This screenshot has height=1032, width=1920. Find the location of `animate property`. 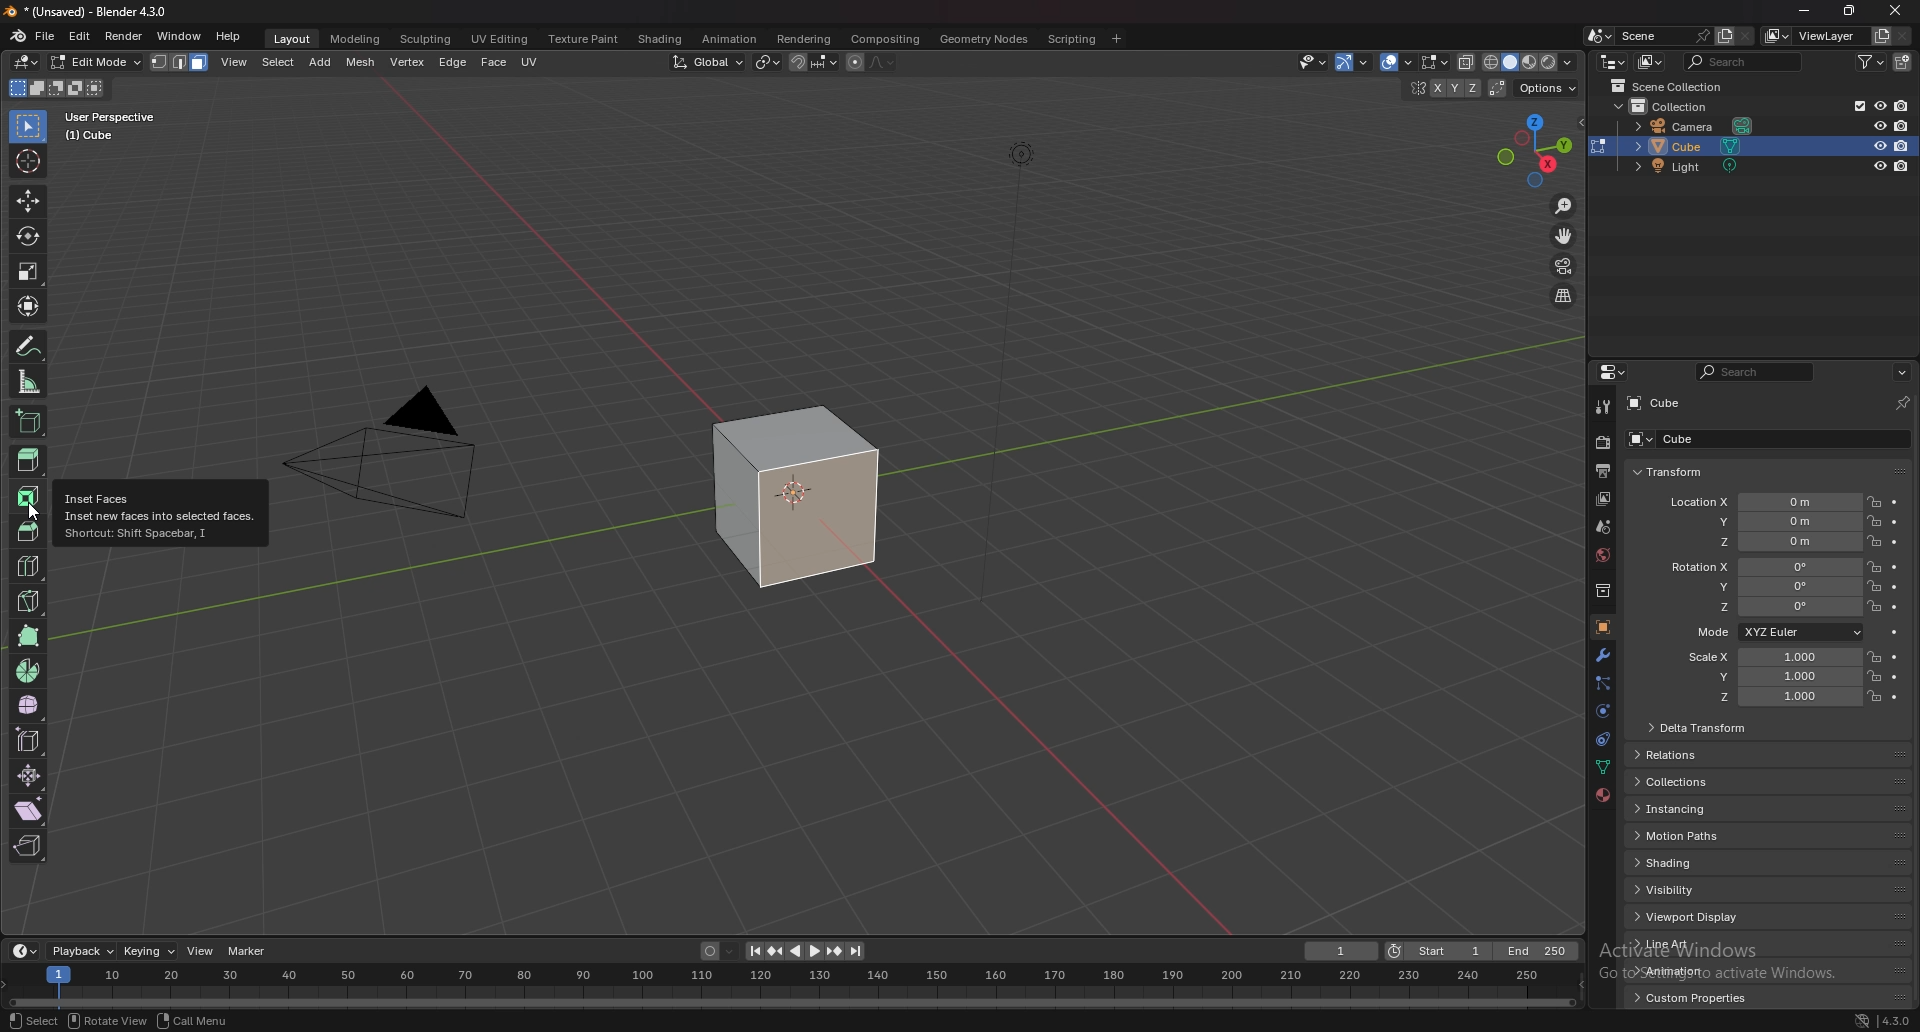

animate property is located at coordinates (1897, 698).